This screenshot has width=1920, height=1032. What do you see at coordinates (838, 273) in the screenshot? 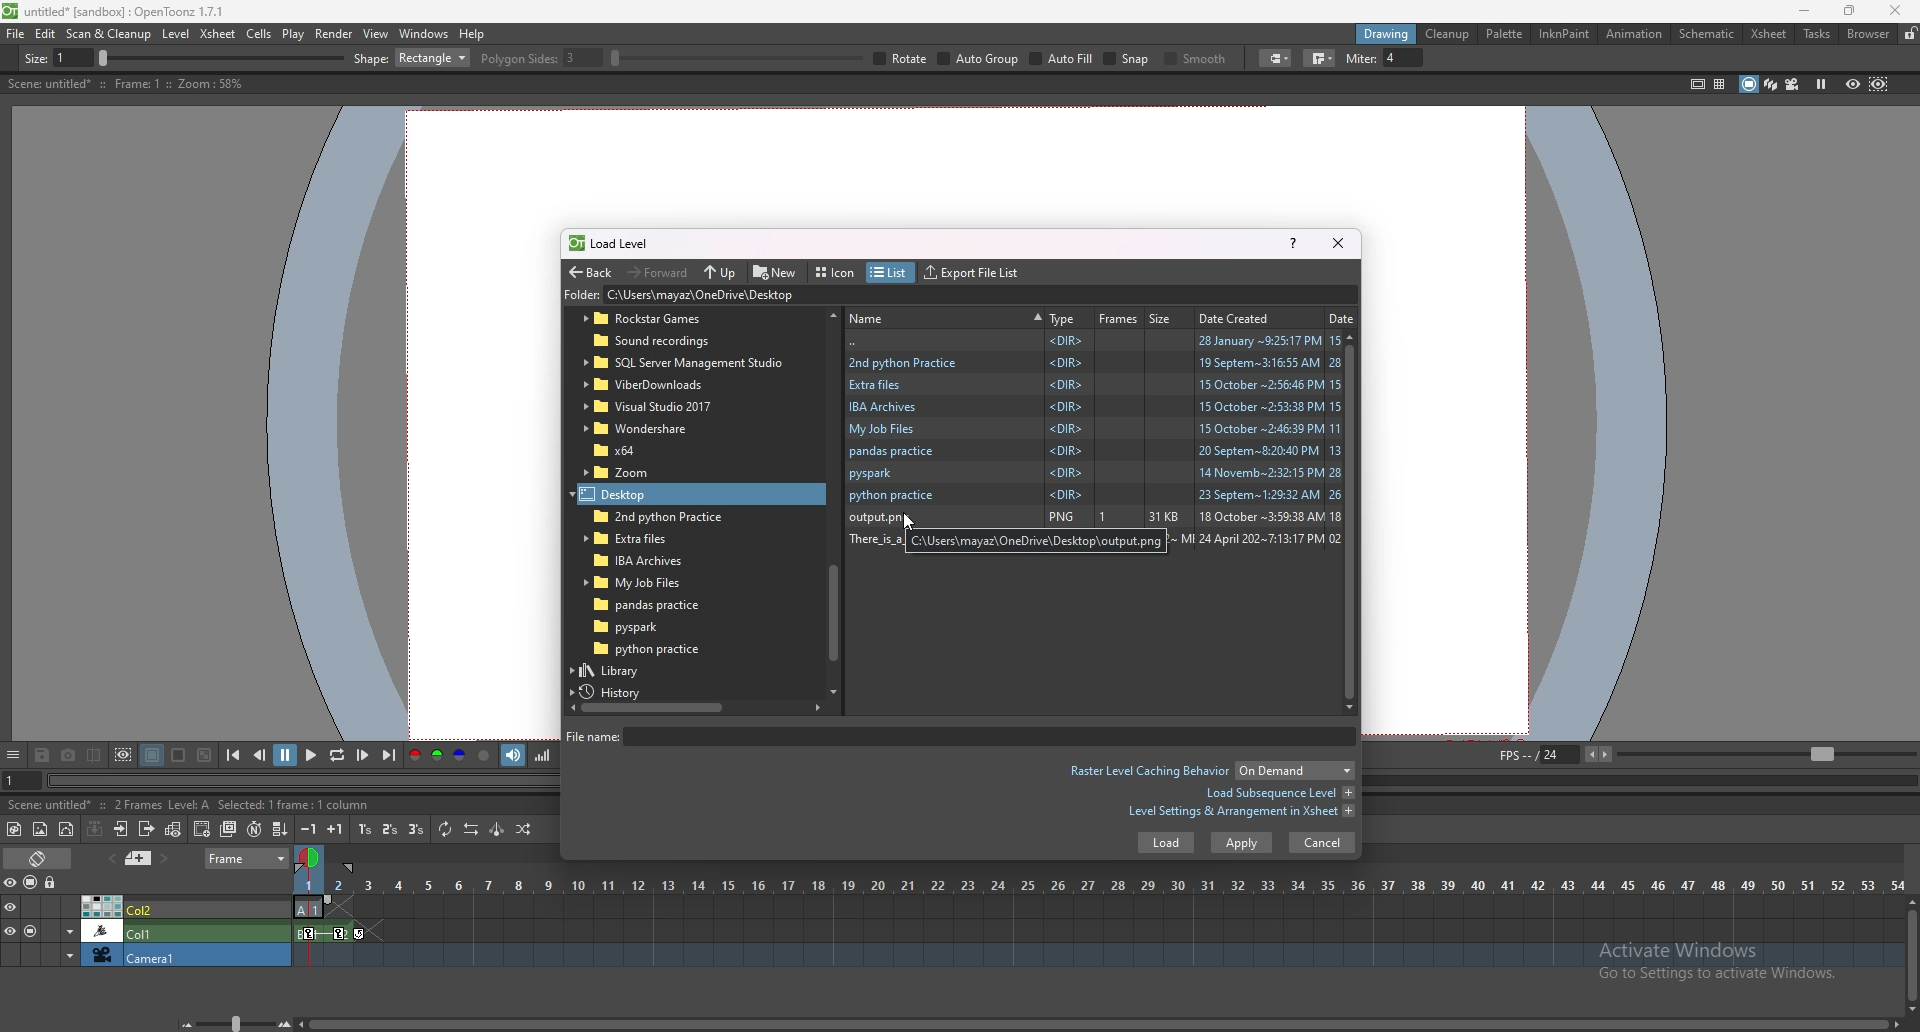
I see `icon` at bounding box center [838, 273].